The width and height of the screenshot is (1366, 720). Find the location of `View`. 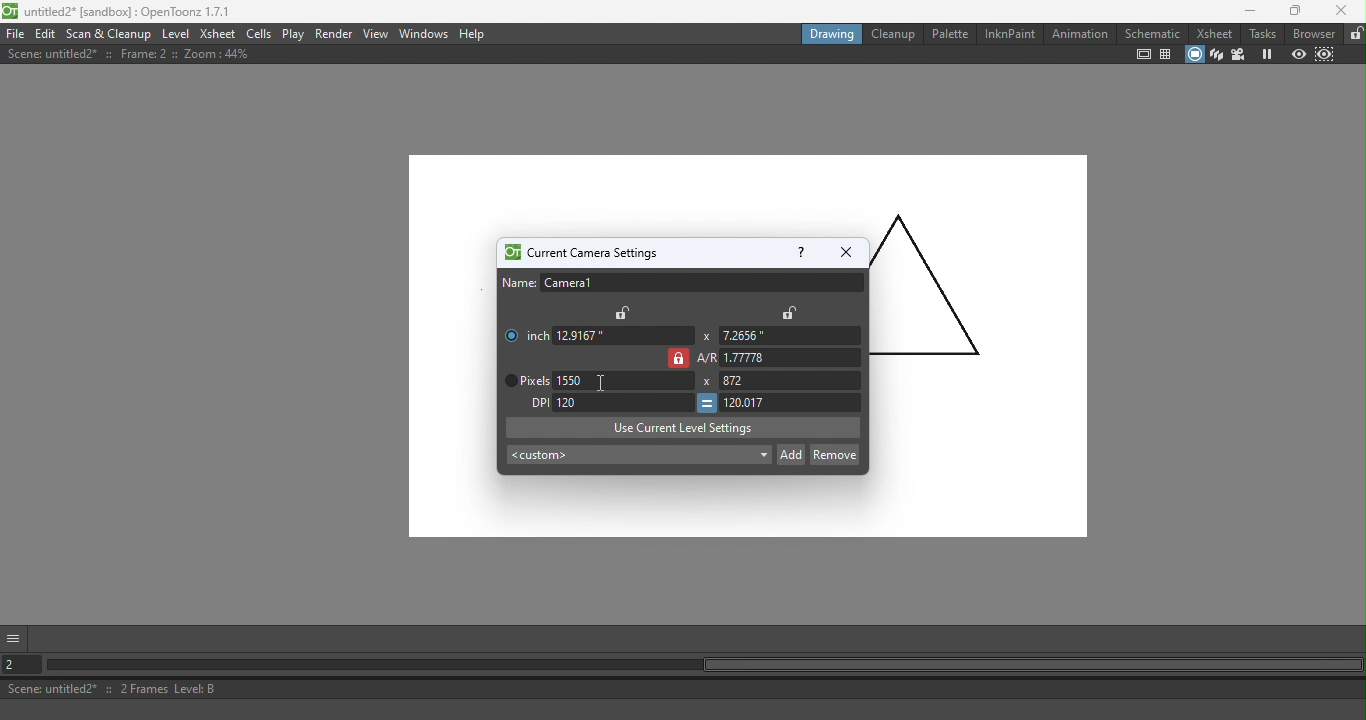

View is located at coordinates (377, 33).